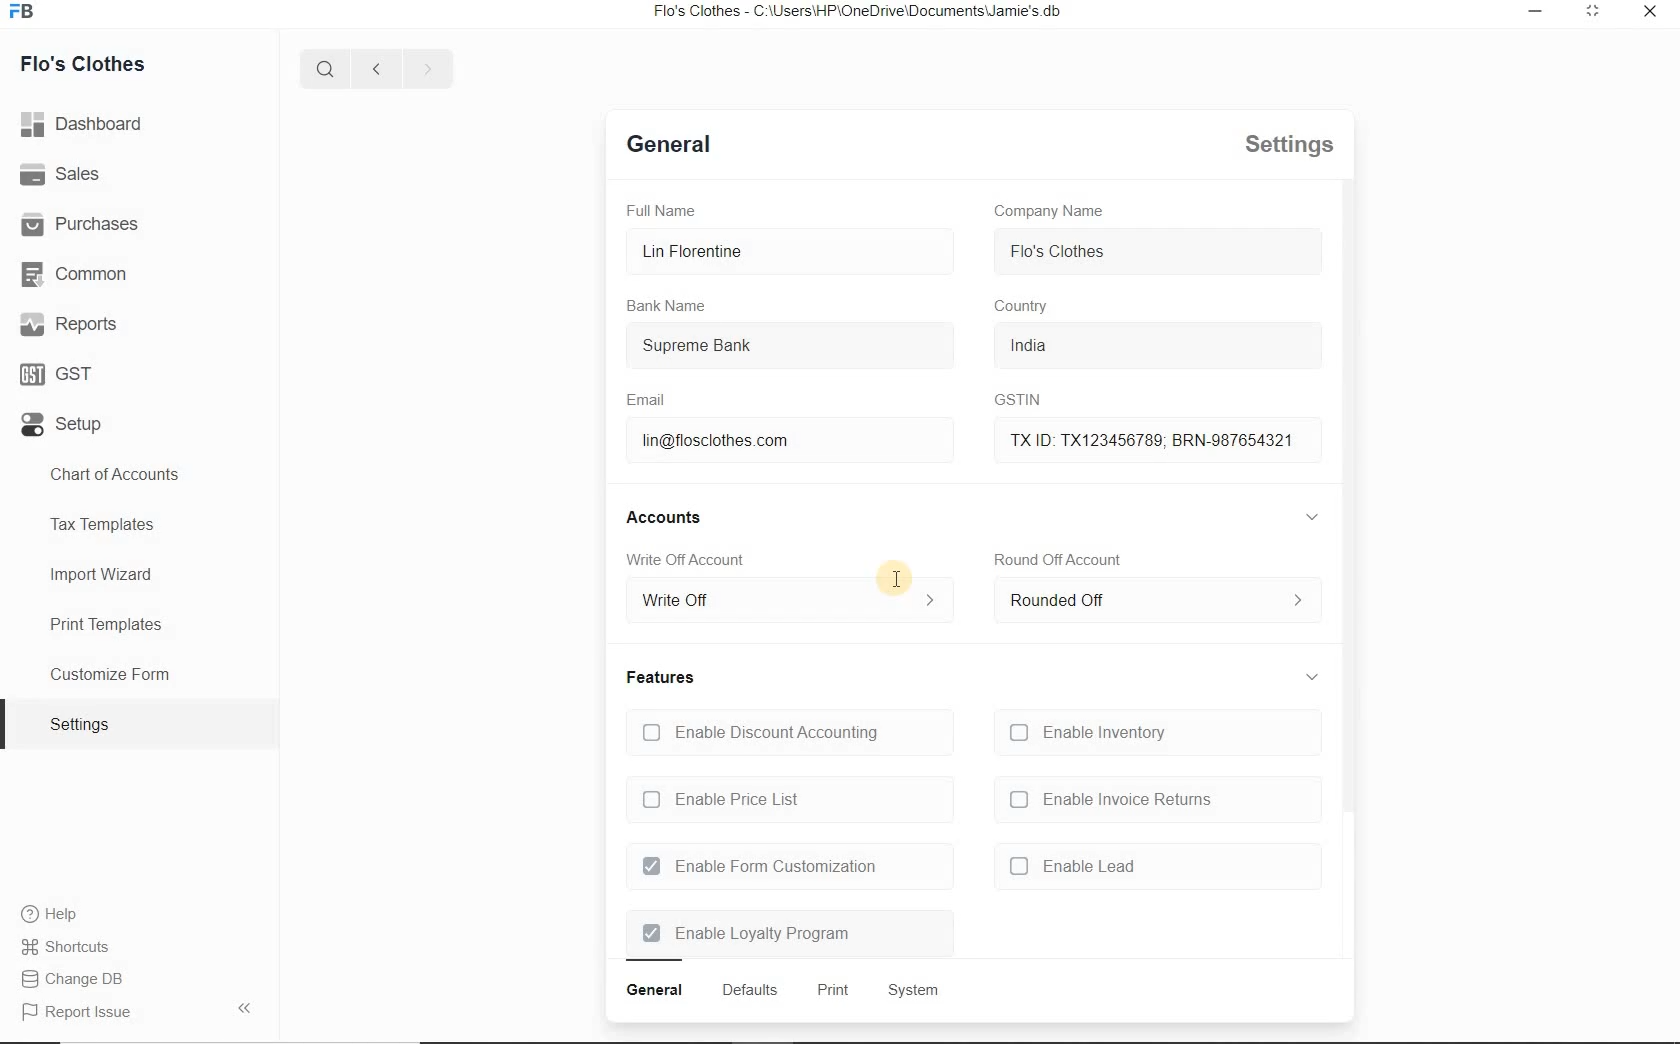 This screenshot has height=1044, width=1680. What do you see at coordinates (1147, 441) in the screenshot?
I see `TX ID: TX123456789; BRN-987654321` at bounding box center [1147, 441].